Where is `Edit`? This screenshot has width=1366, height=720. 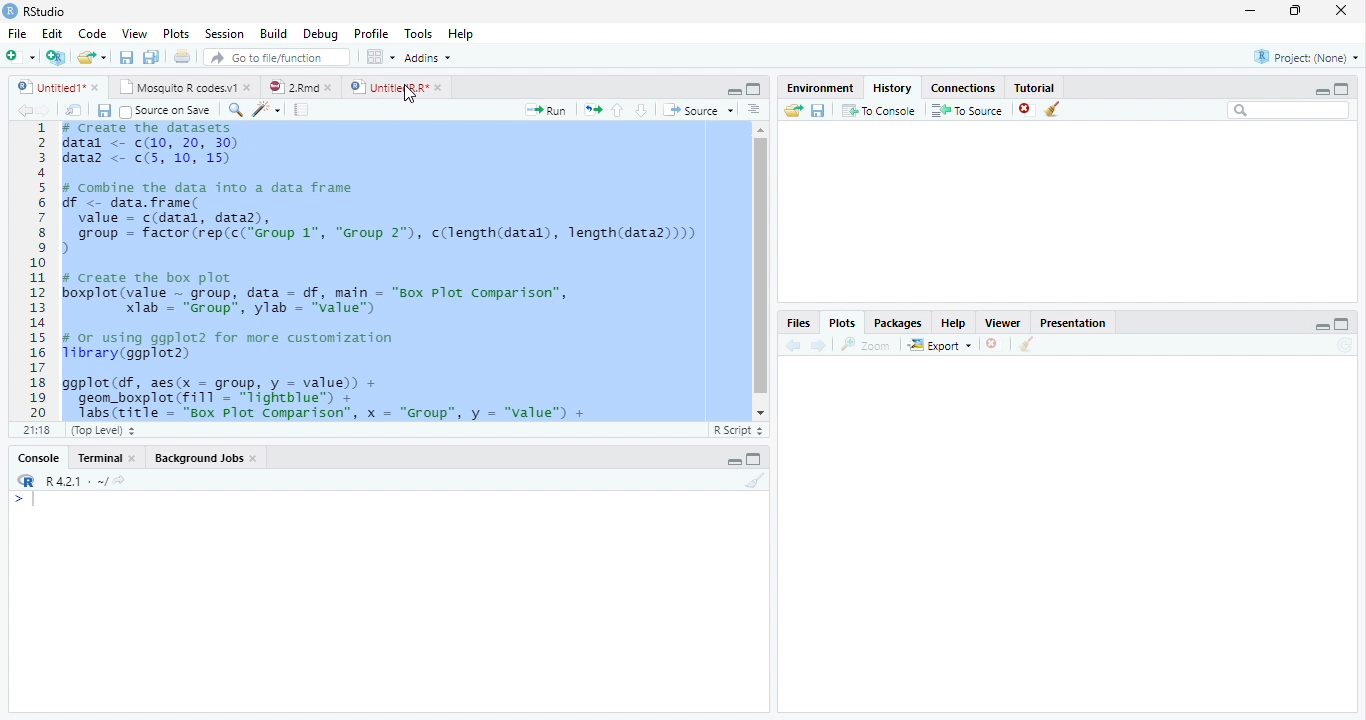 Edit is located at coordinates (50, 33).